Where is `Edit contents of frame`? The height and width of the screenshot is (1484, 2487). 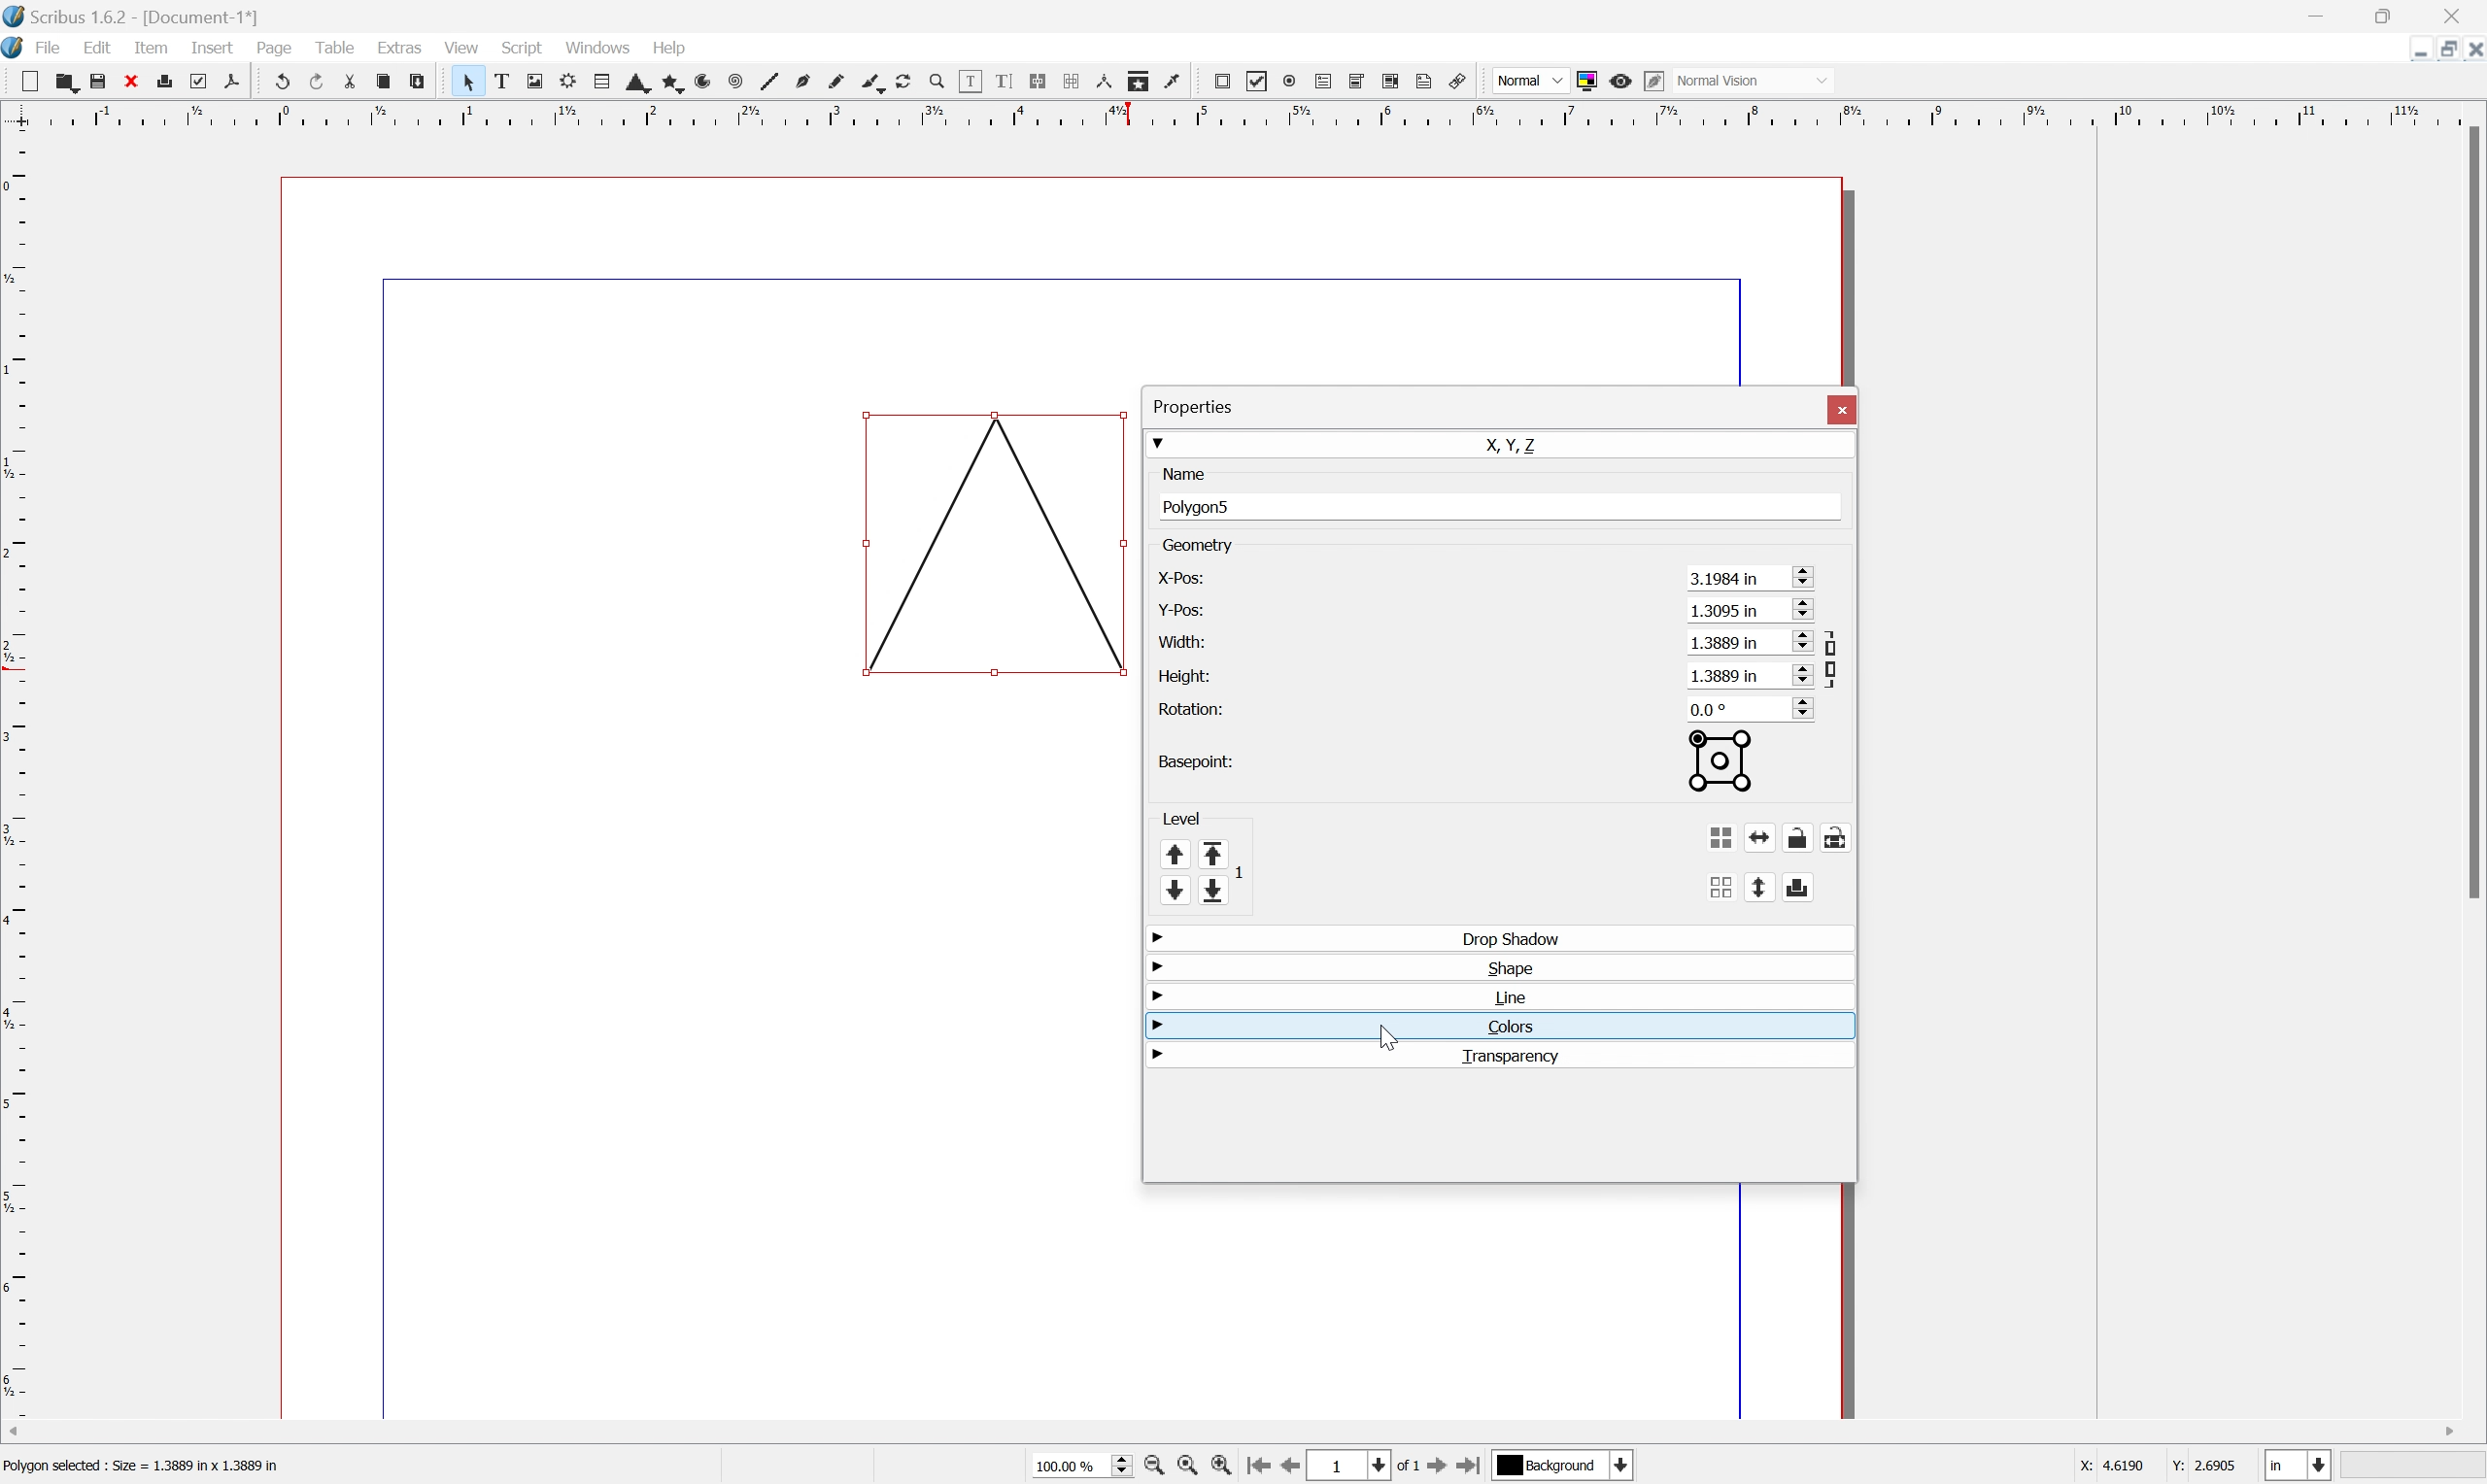
Edit contents of frame is located at coordinates (969, 81).